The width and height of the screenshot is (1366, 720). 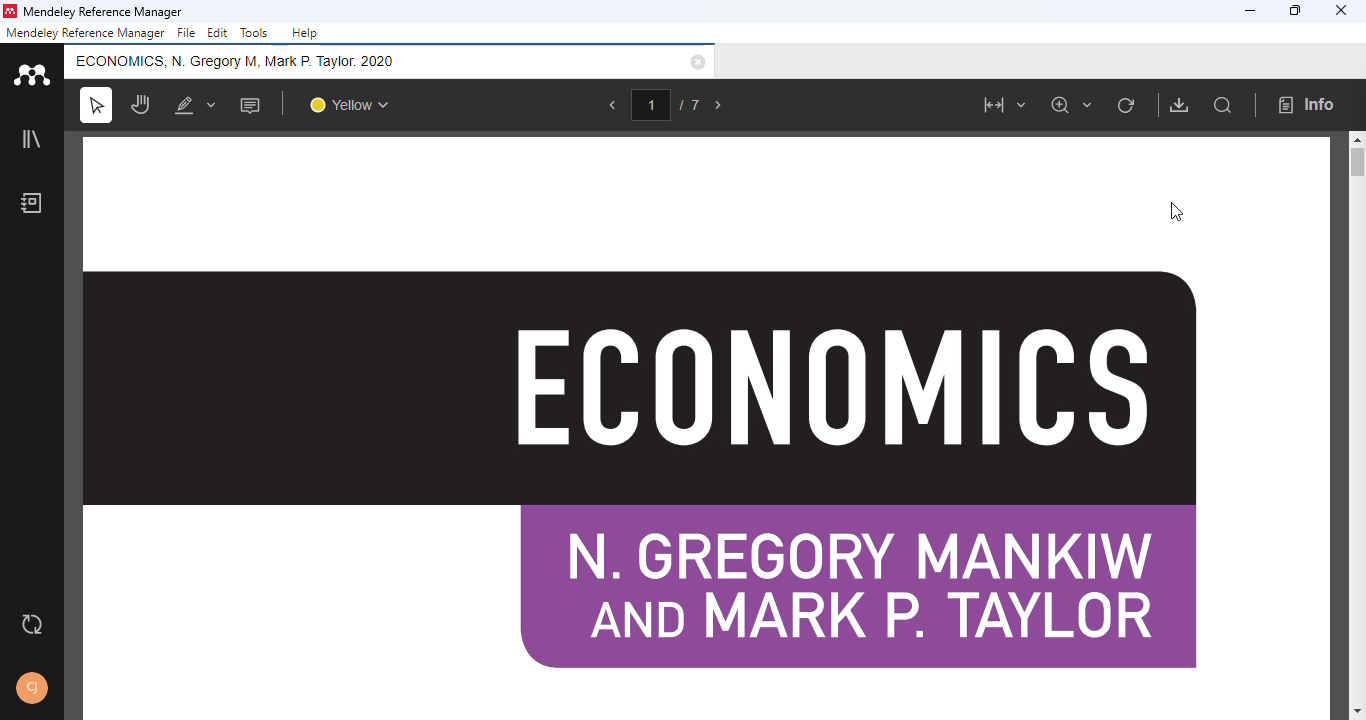 What do you see at coordinates (668, 105) in the screenshot?
I see `1/7` at bounding box center [668, 105].